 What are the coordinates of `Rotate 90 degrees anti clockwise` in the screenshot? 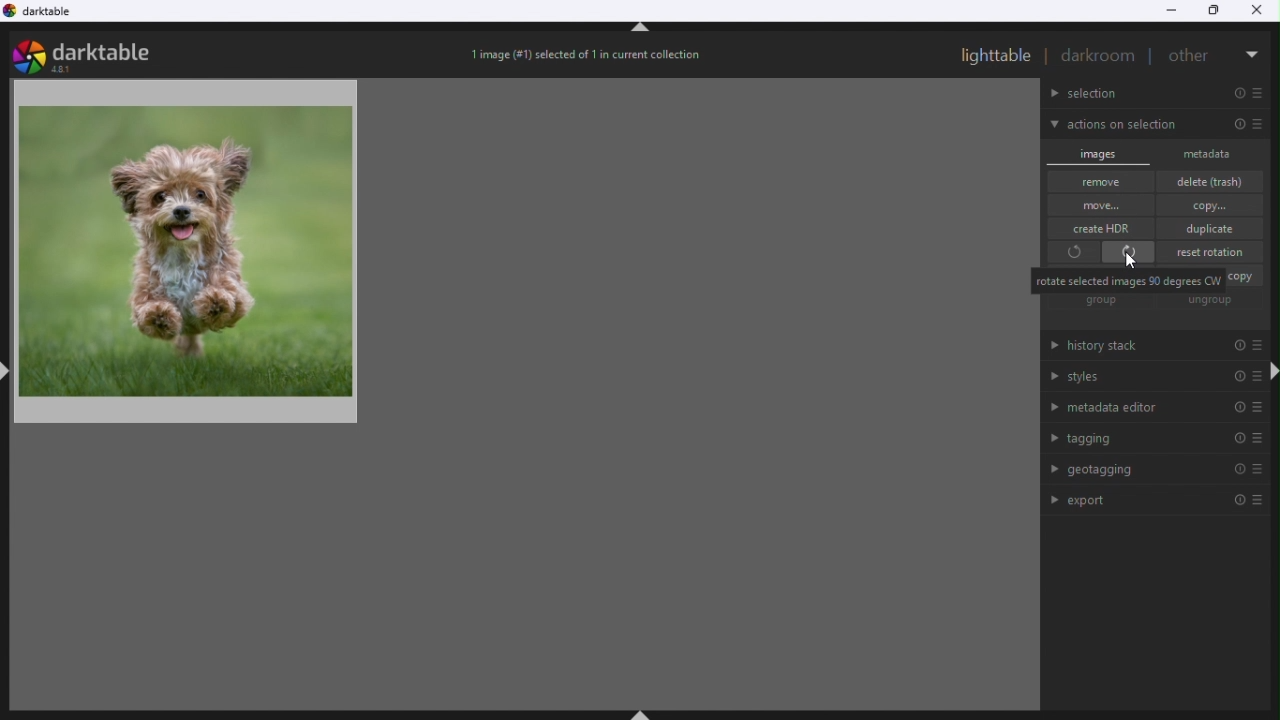 It's located at (1071, 254).